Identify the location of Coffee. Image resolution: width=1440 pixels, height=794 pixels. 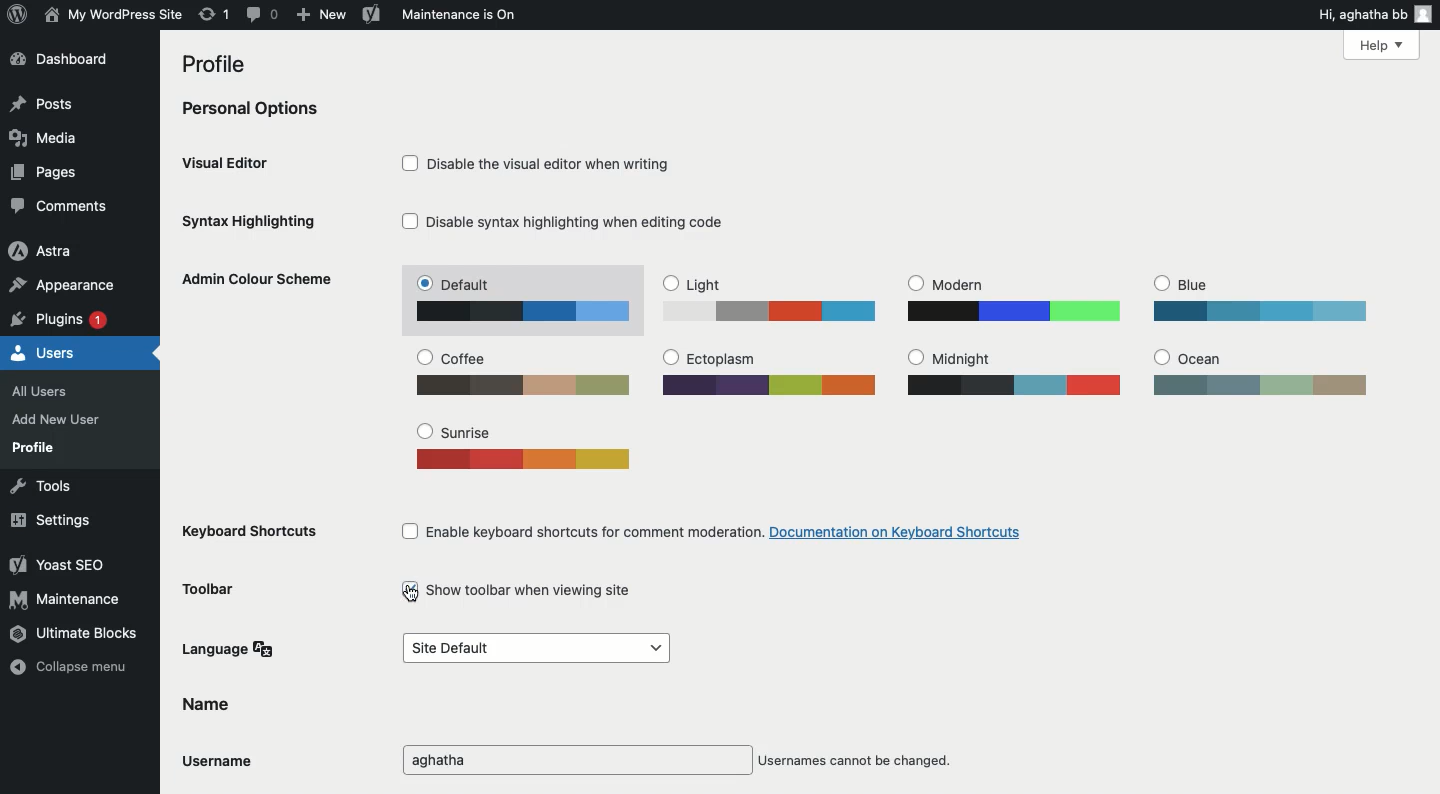
(523, 373).